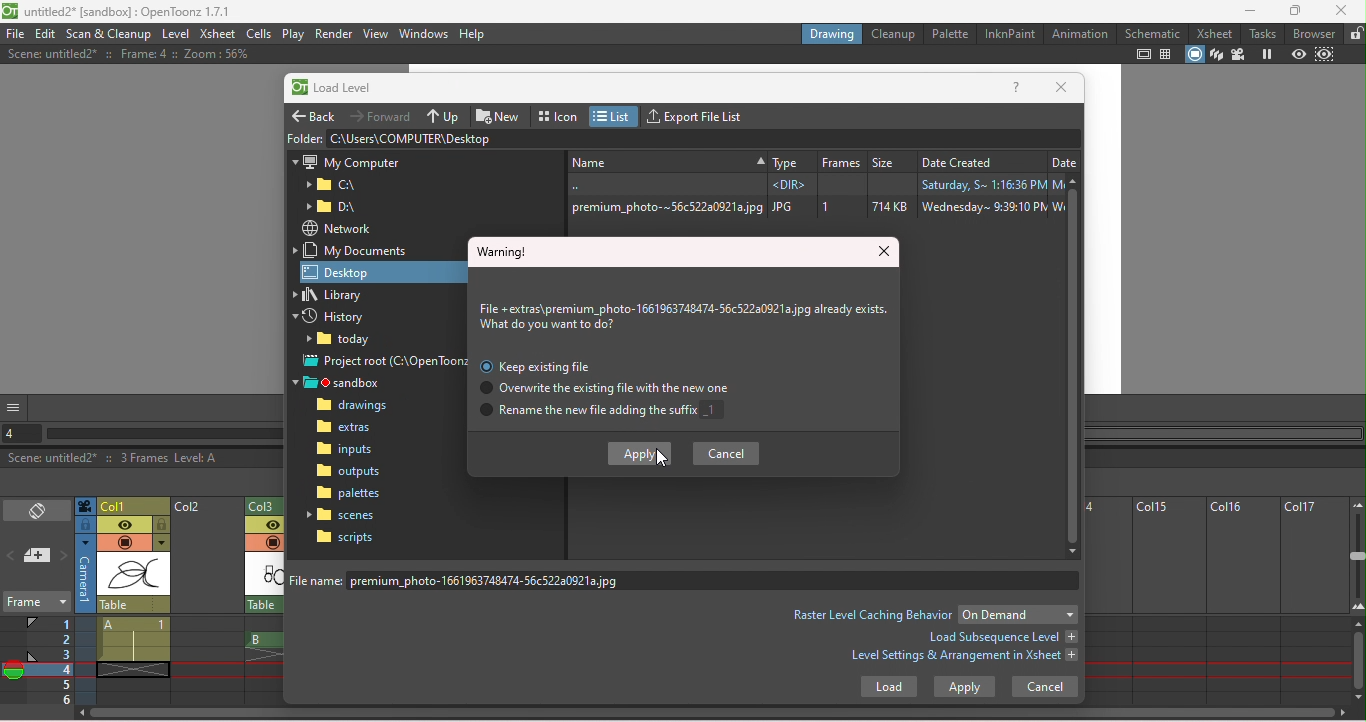  Describe the element at coordinates (15, 34) in the screenshot. I see `file` at that location.